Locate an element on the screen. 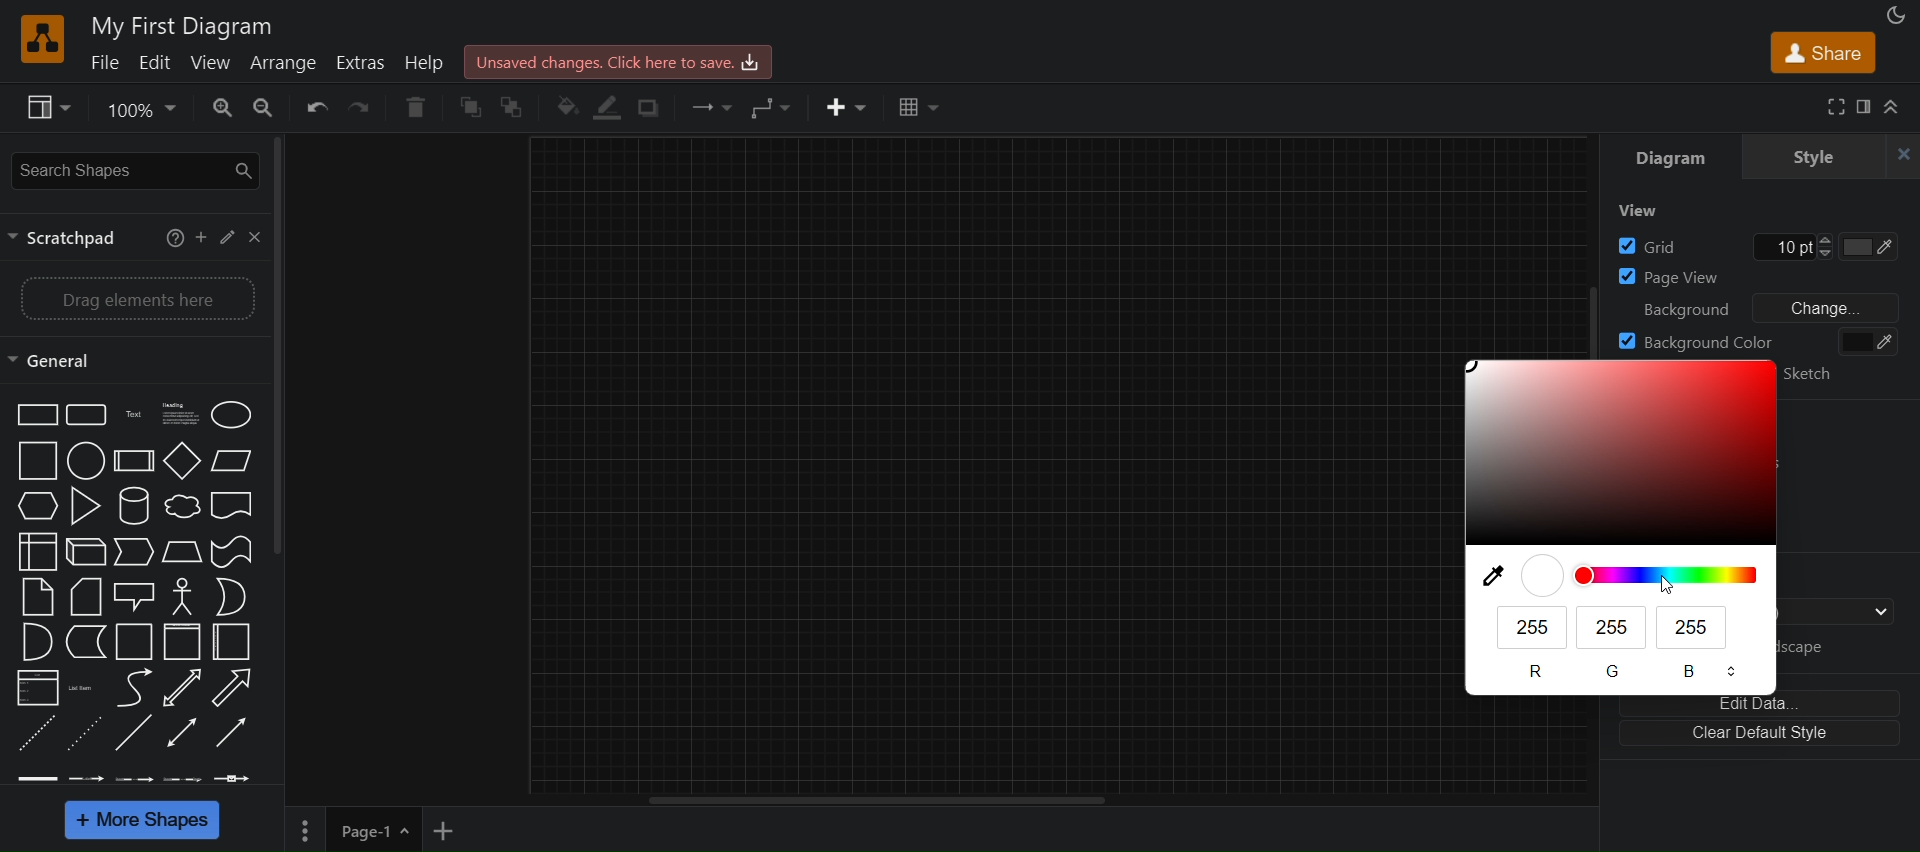 The width and height of the screenshot is (1920, 852). page 1 is located at coordinates (351, 829).